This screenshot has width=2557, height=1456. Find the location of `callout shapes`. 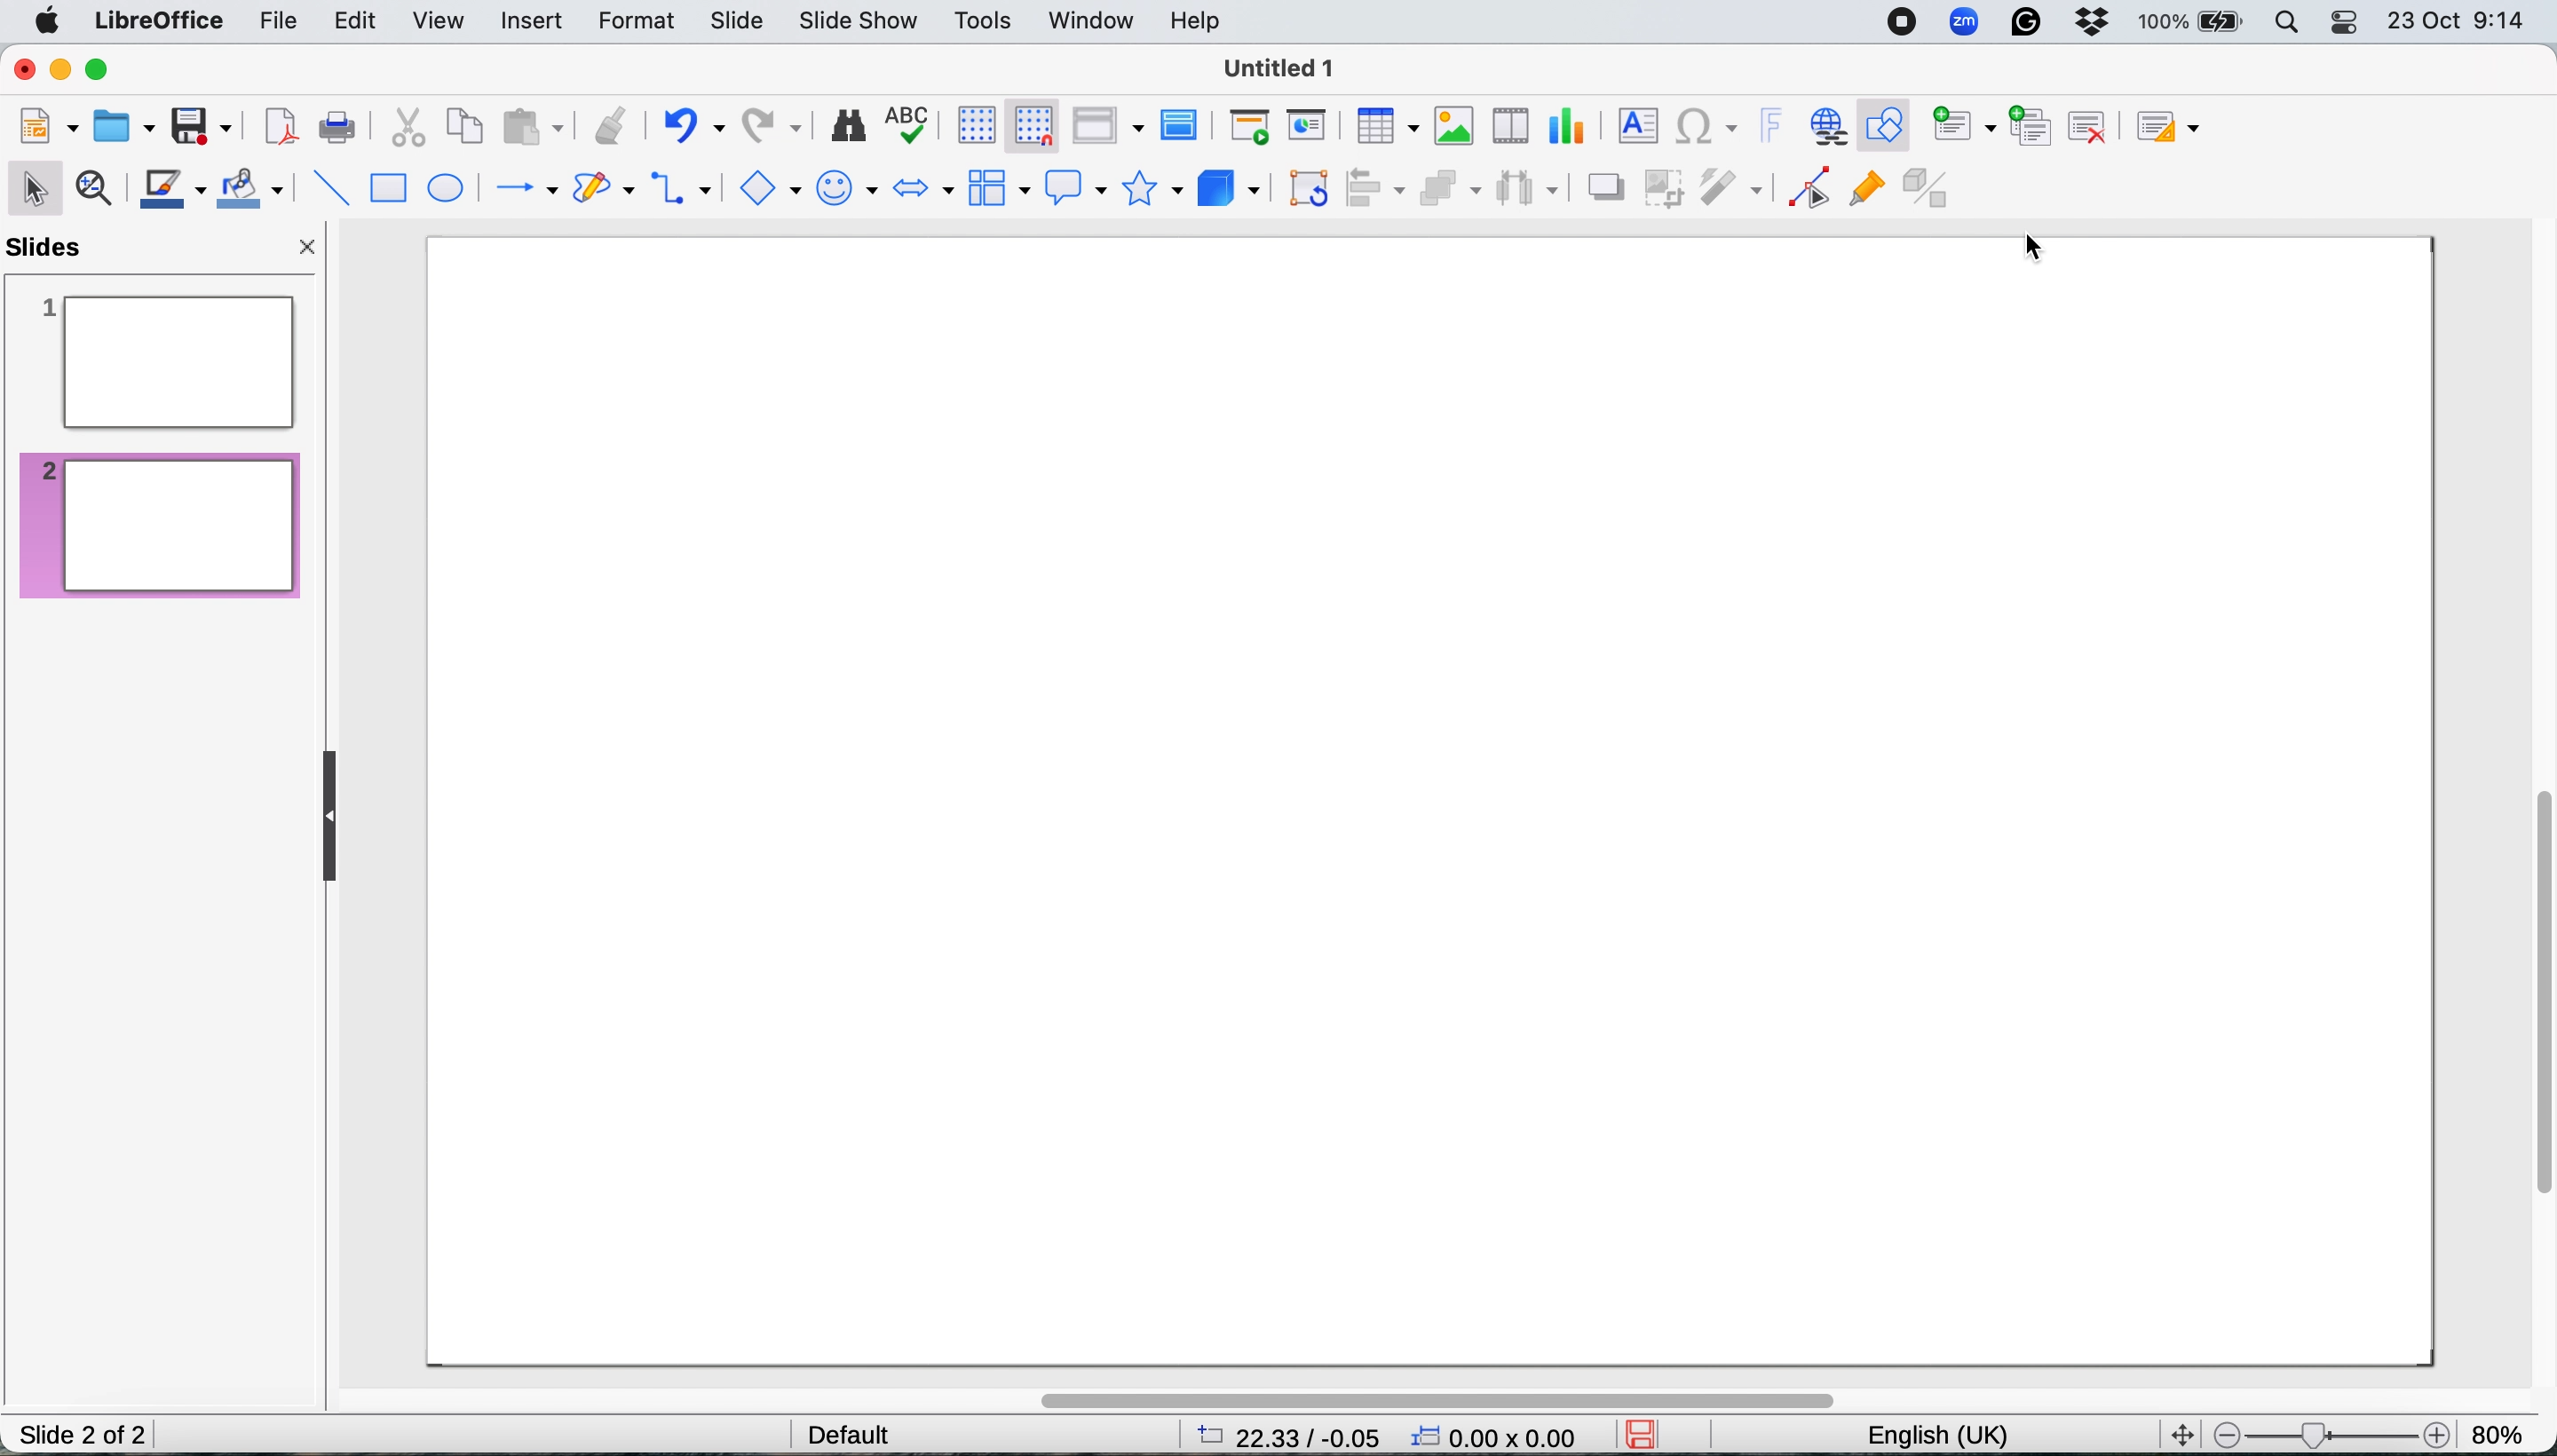

callout shapes is located at coordinates (1076, 188).